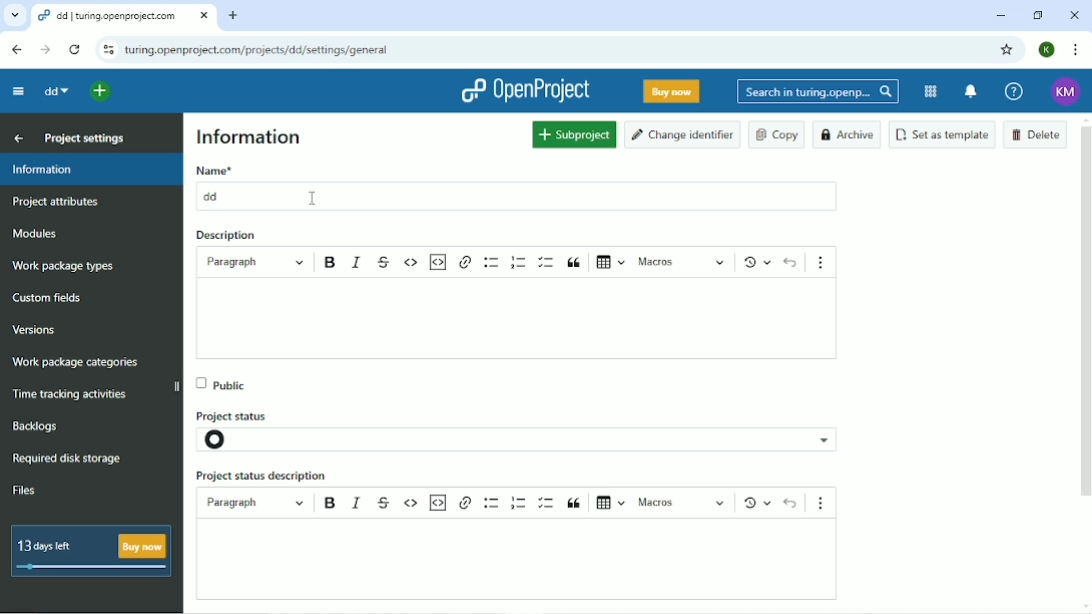 The image size is (1092, 614). I want to click on Modules, so click(932, 91).